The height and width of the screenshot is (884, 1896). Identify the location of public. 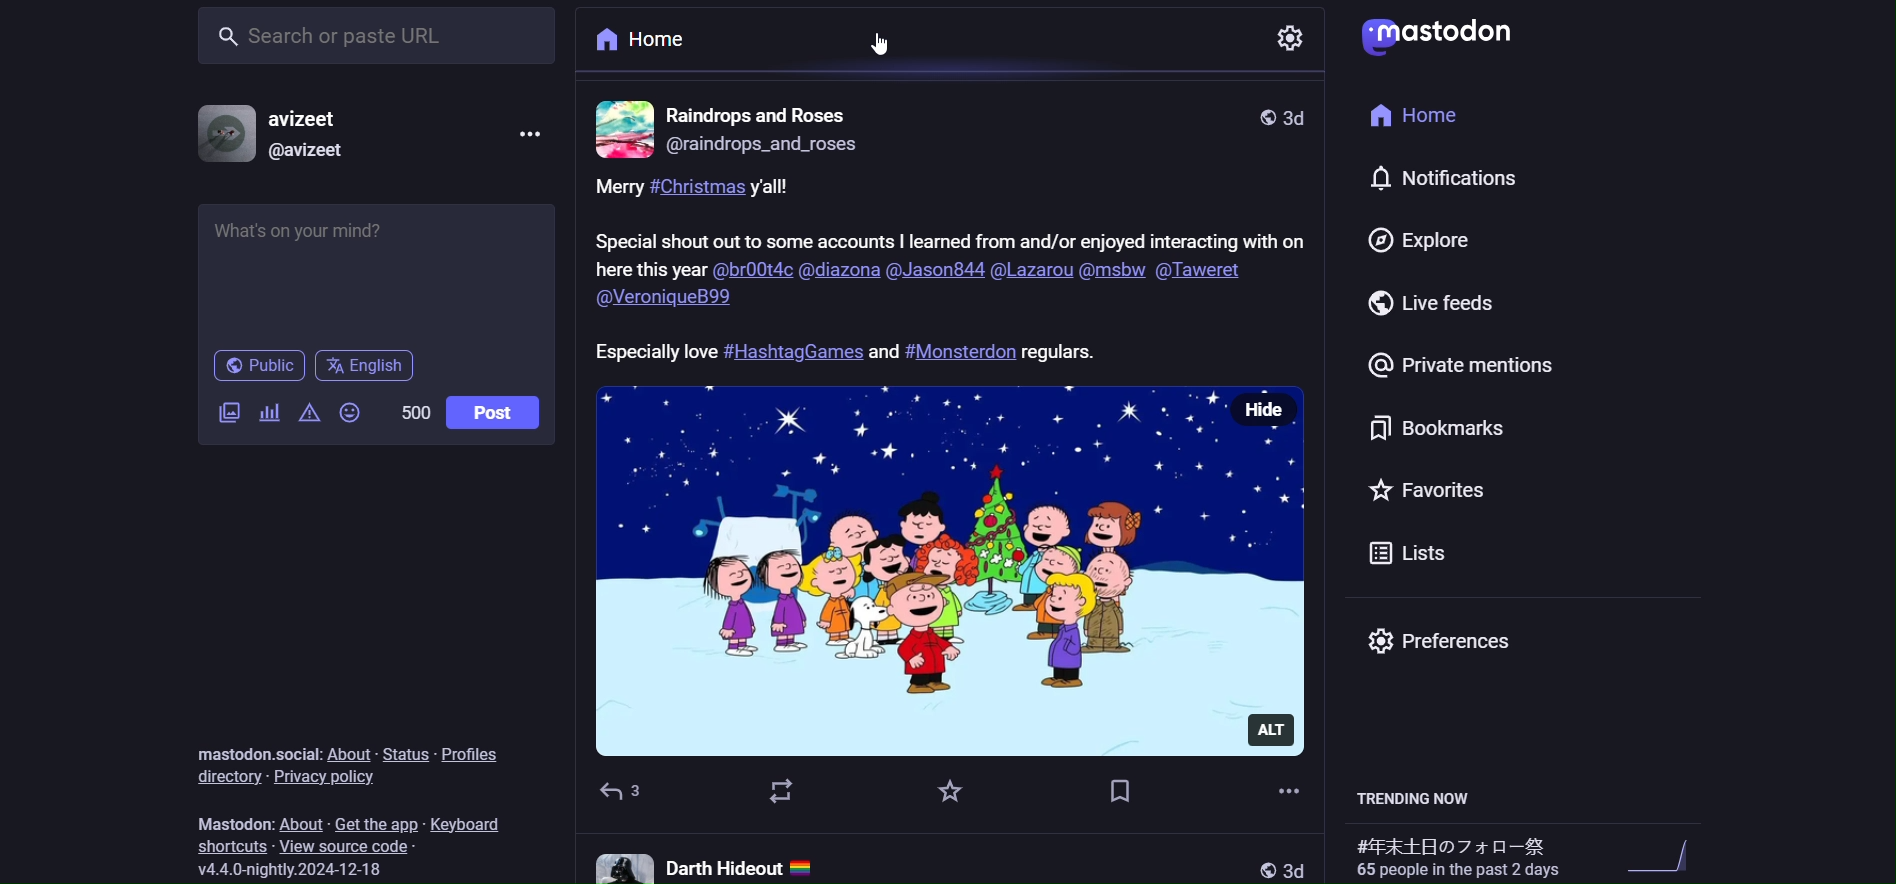
(256, 365).